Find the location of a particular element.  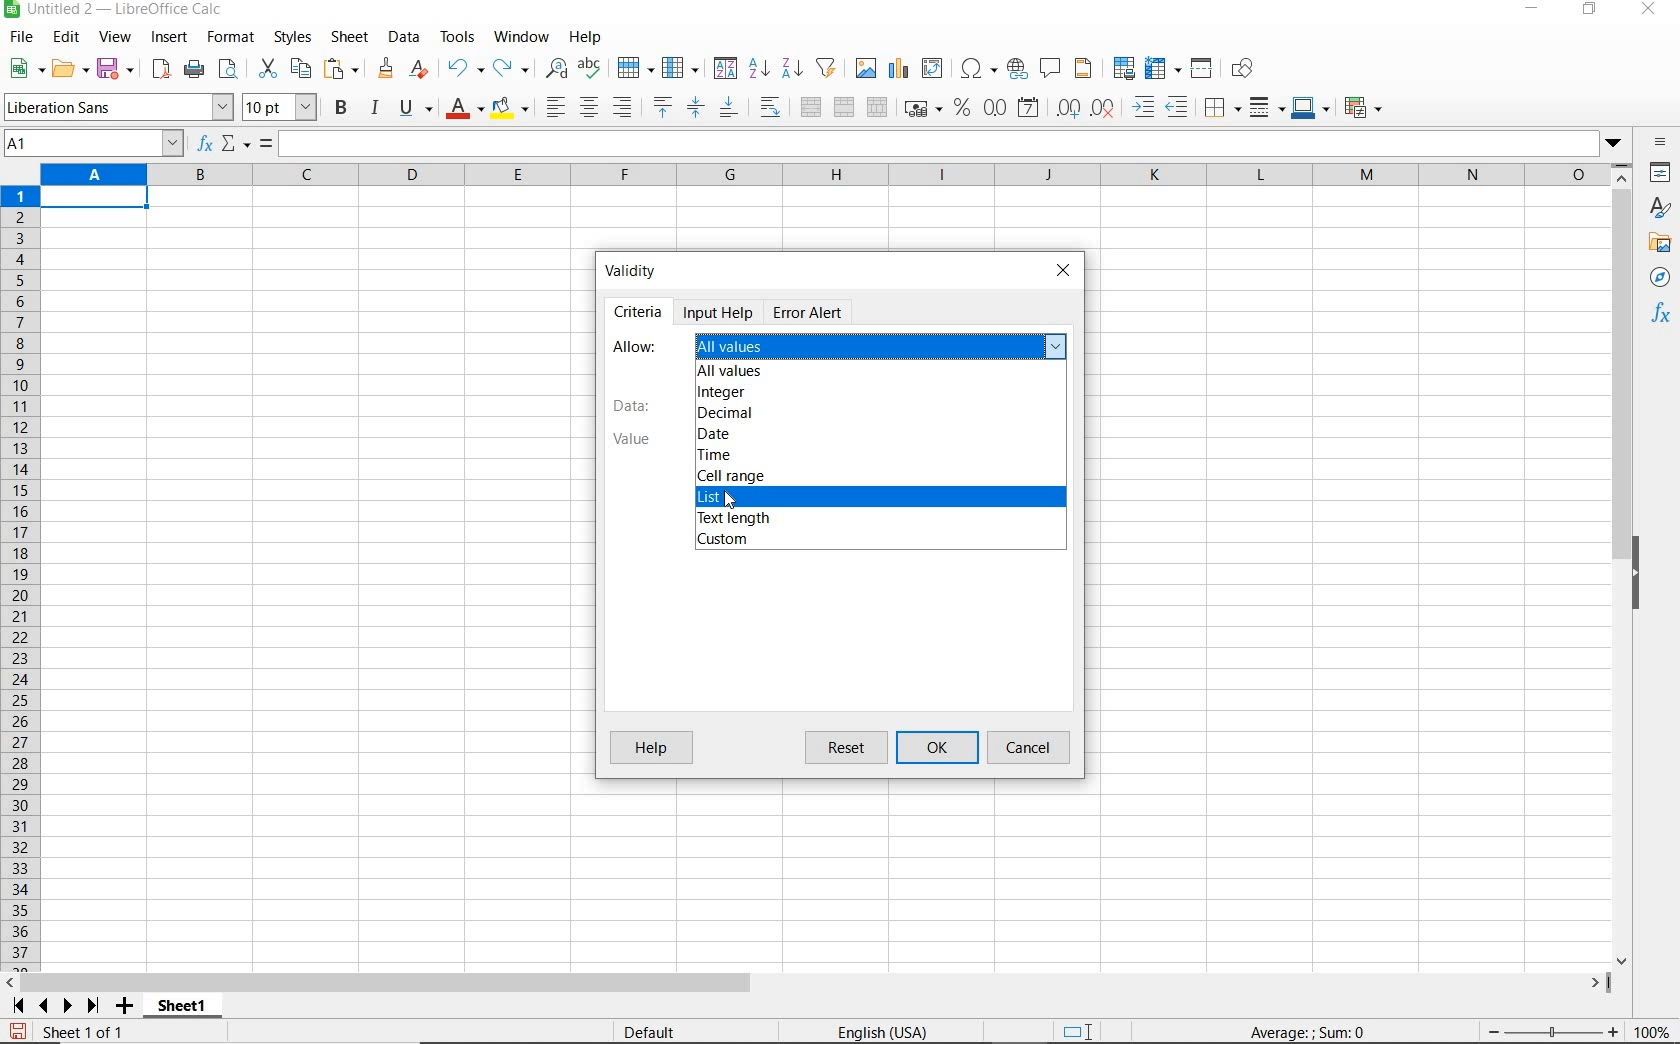

insert comment  is located at coordinates (1051, 69).